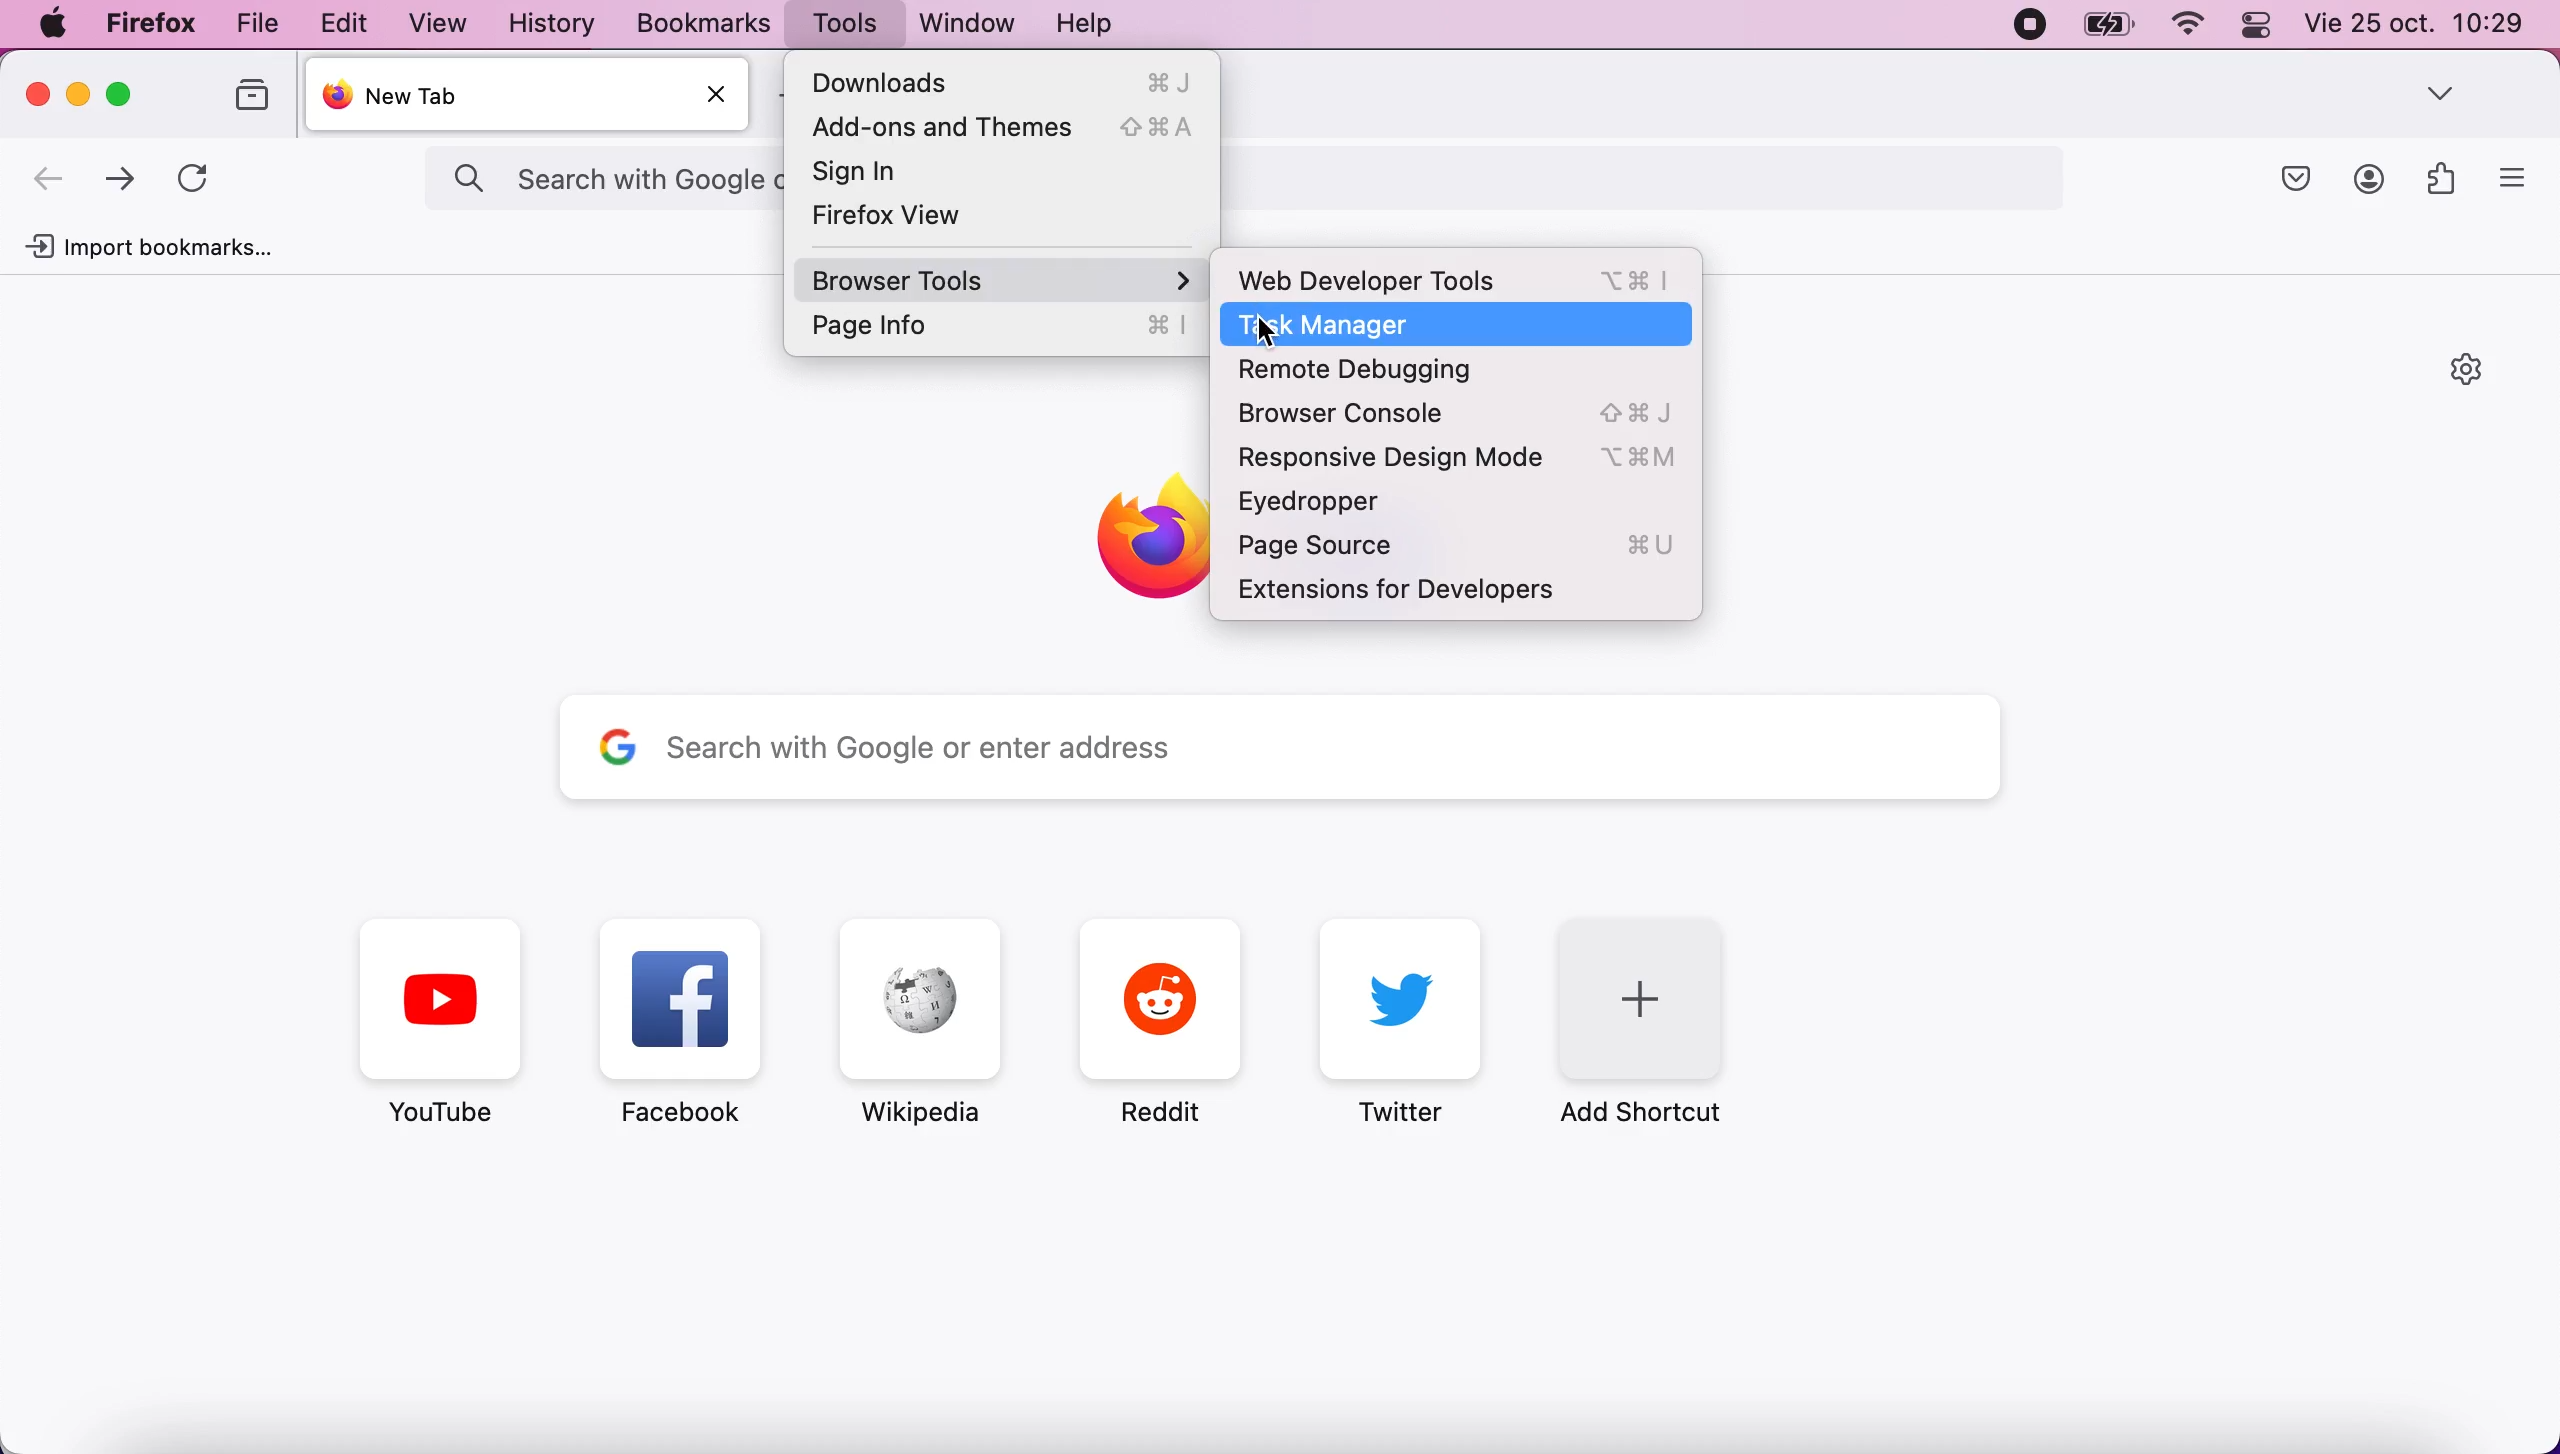 The width and height of the screenshot is (2560, 1454). What do you see at coordinates (971, 22) in the screenshot?
I see `Windows` at bounding box center [971, 22].